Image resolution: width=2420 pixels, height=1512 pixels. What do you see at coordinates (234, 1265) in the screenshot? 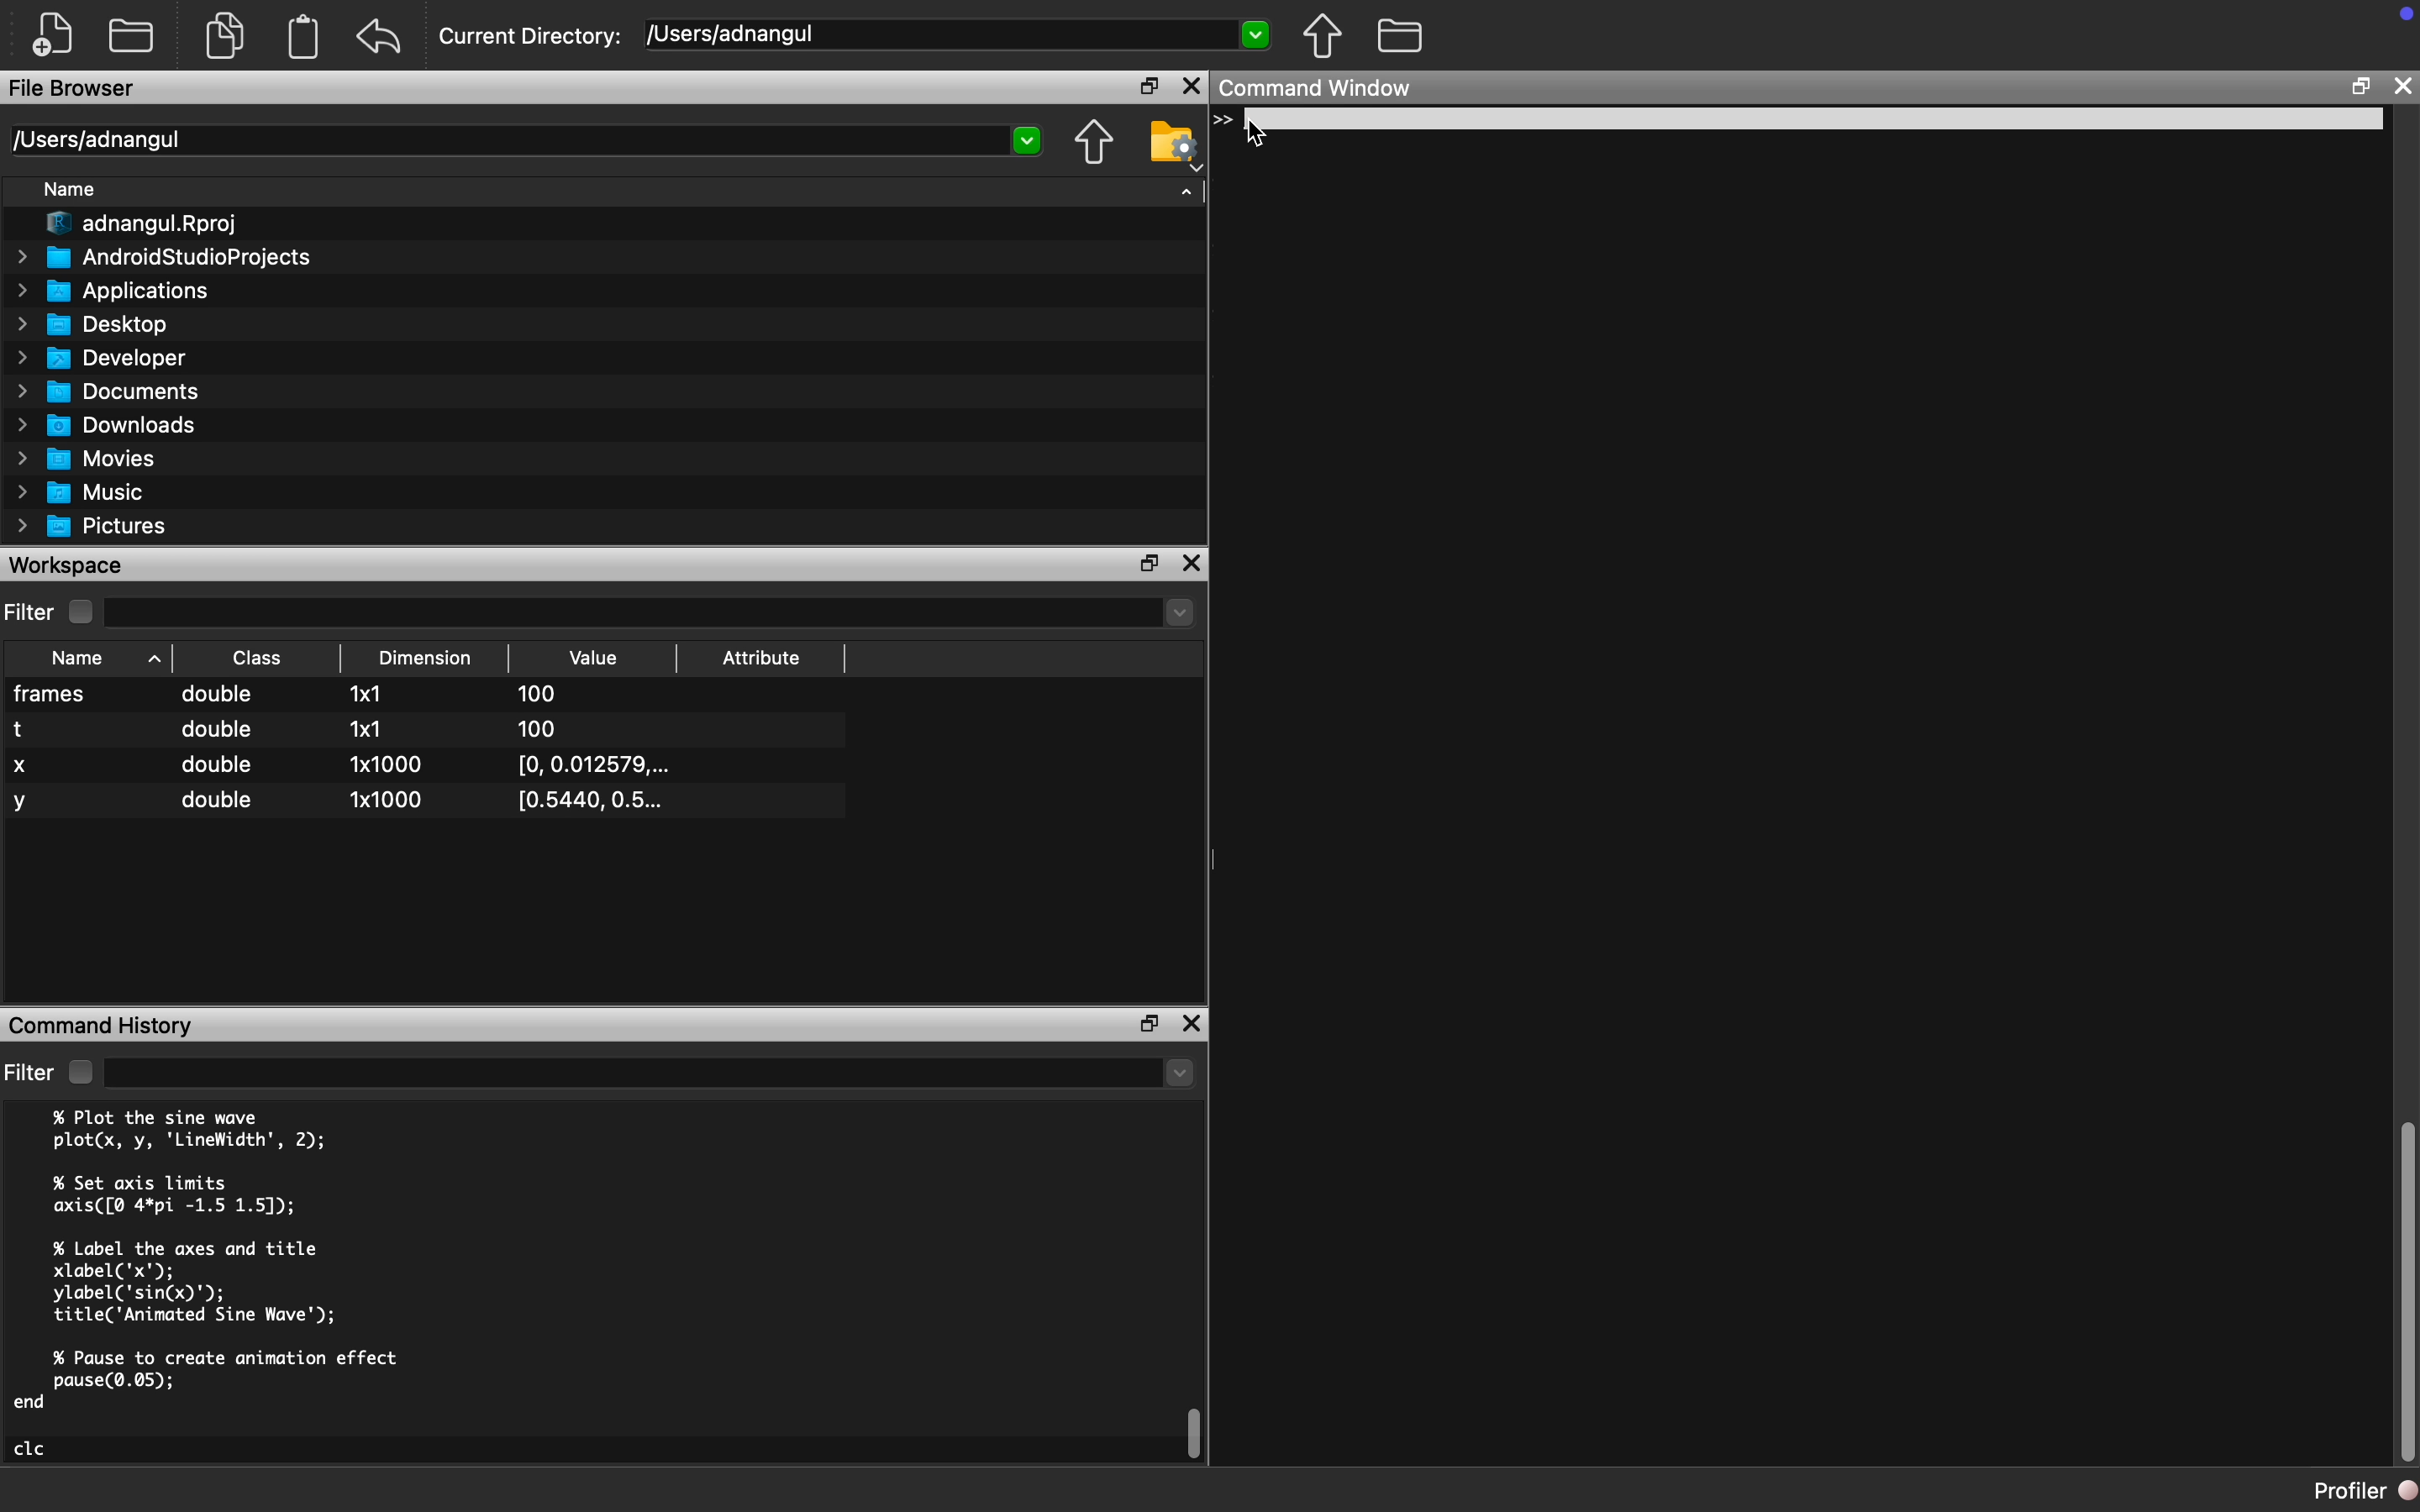
I see `% Plot the sine wave
plot(x, y, 'LineWidth', 2);
% Set axis limits
axis([@ 4*pi -1.5 1.5]);
% Label the axes and title
xlabel('x");
ylabel('sin(x)");
title('Animated Sine Wave');
% Pause to create animation effect
pause(0.05);

end` at bounding box center [234, 1265].